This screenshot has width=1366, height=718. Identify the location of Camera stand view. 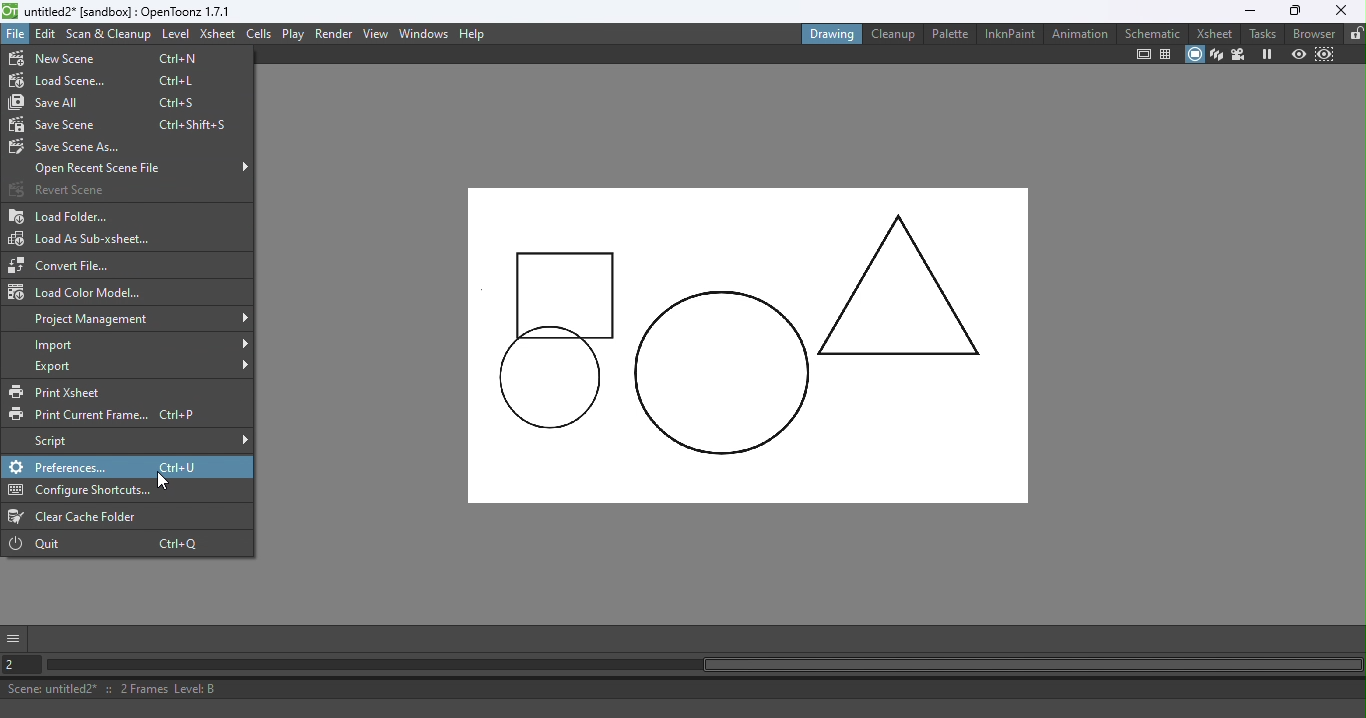
(1193, 56).